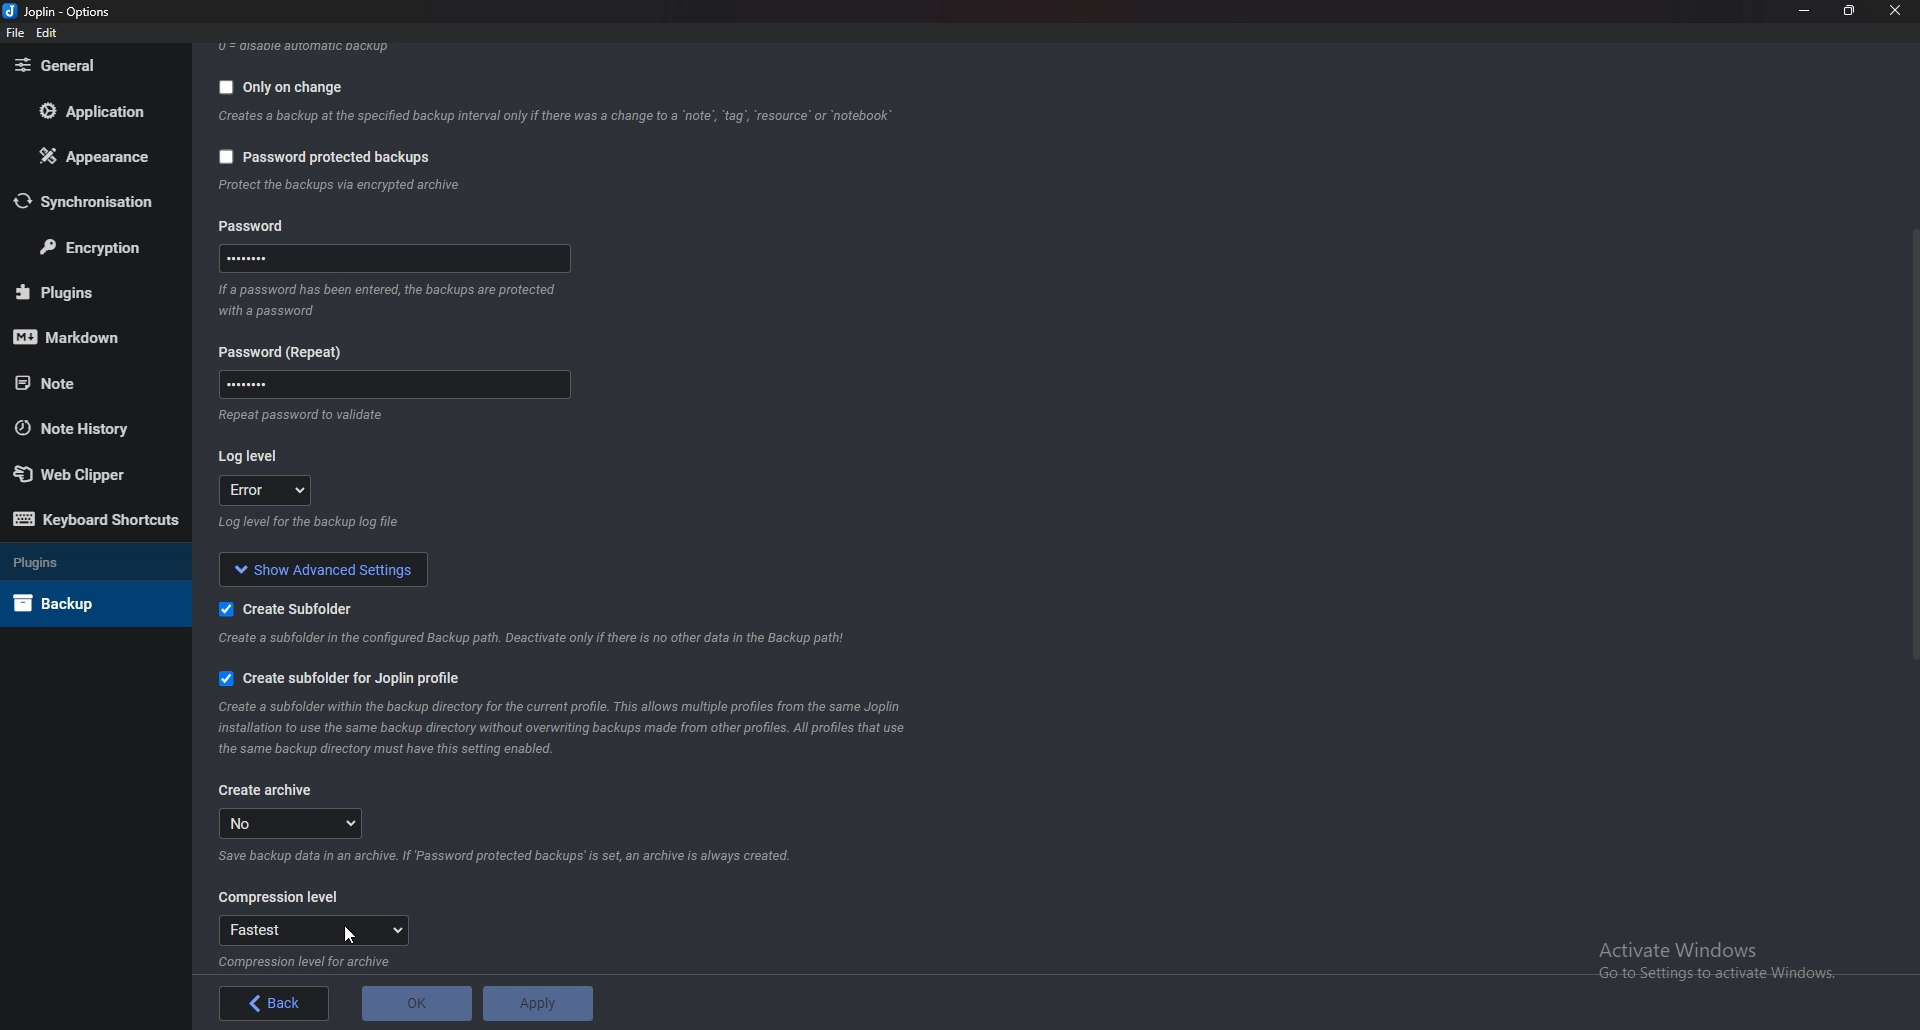 The width and height of the screenshot is (1920, 1030). What do you see at coordinates (511, 856) in the screenshot?
I see `Info on archive` at bounding box center [511, 856].